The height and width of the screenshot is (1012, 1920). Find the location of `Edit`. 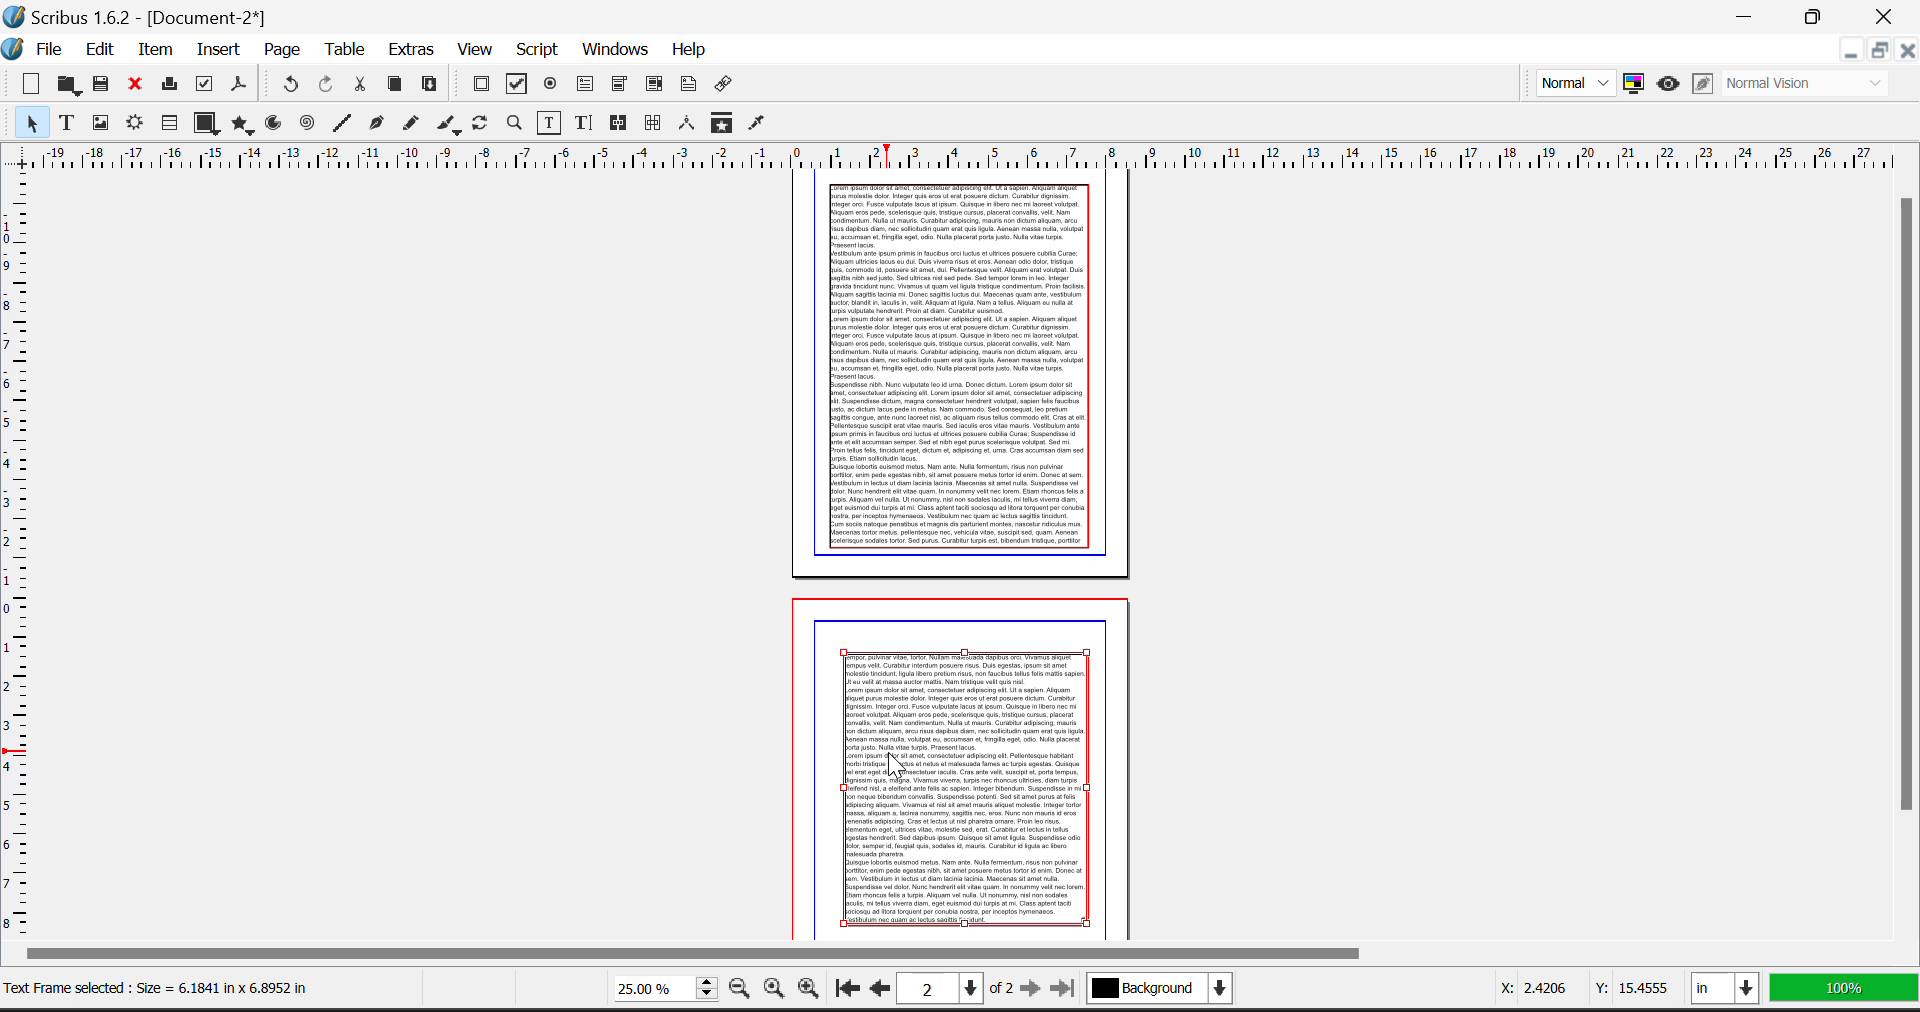

Edit is located at coordinates (100, 50).